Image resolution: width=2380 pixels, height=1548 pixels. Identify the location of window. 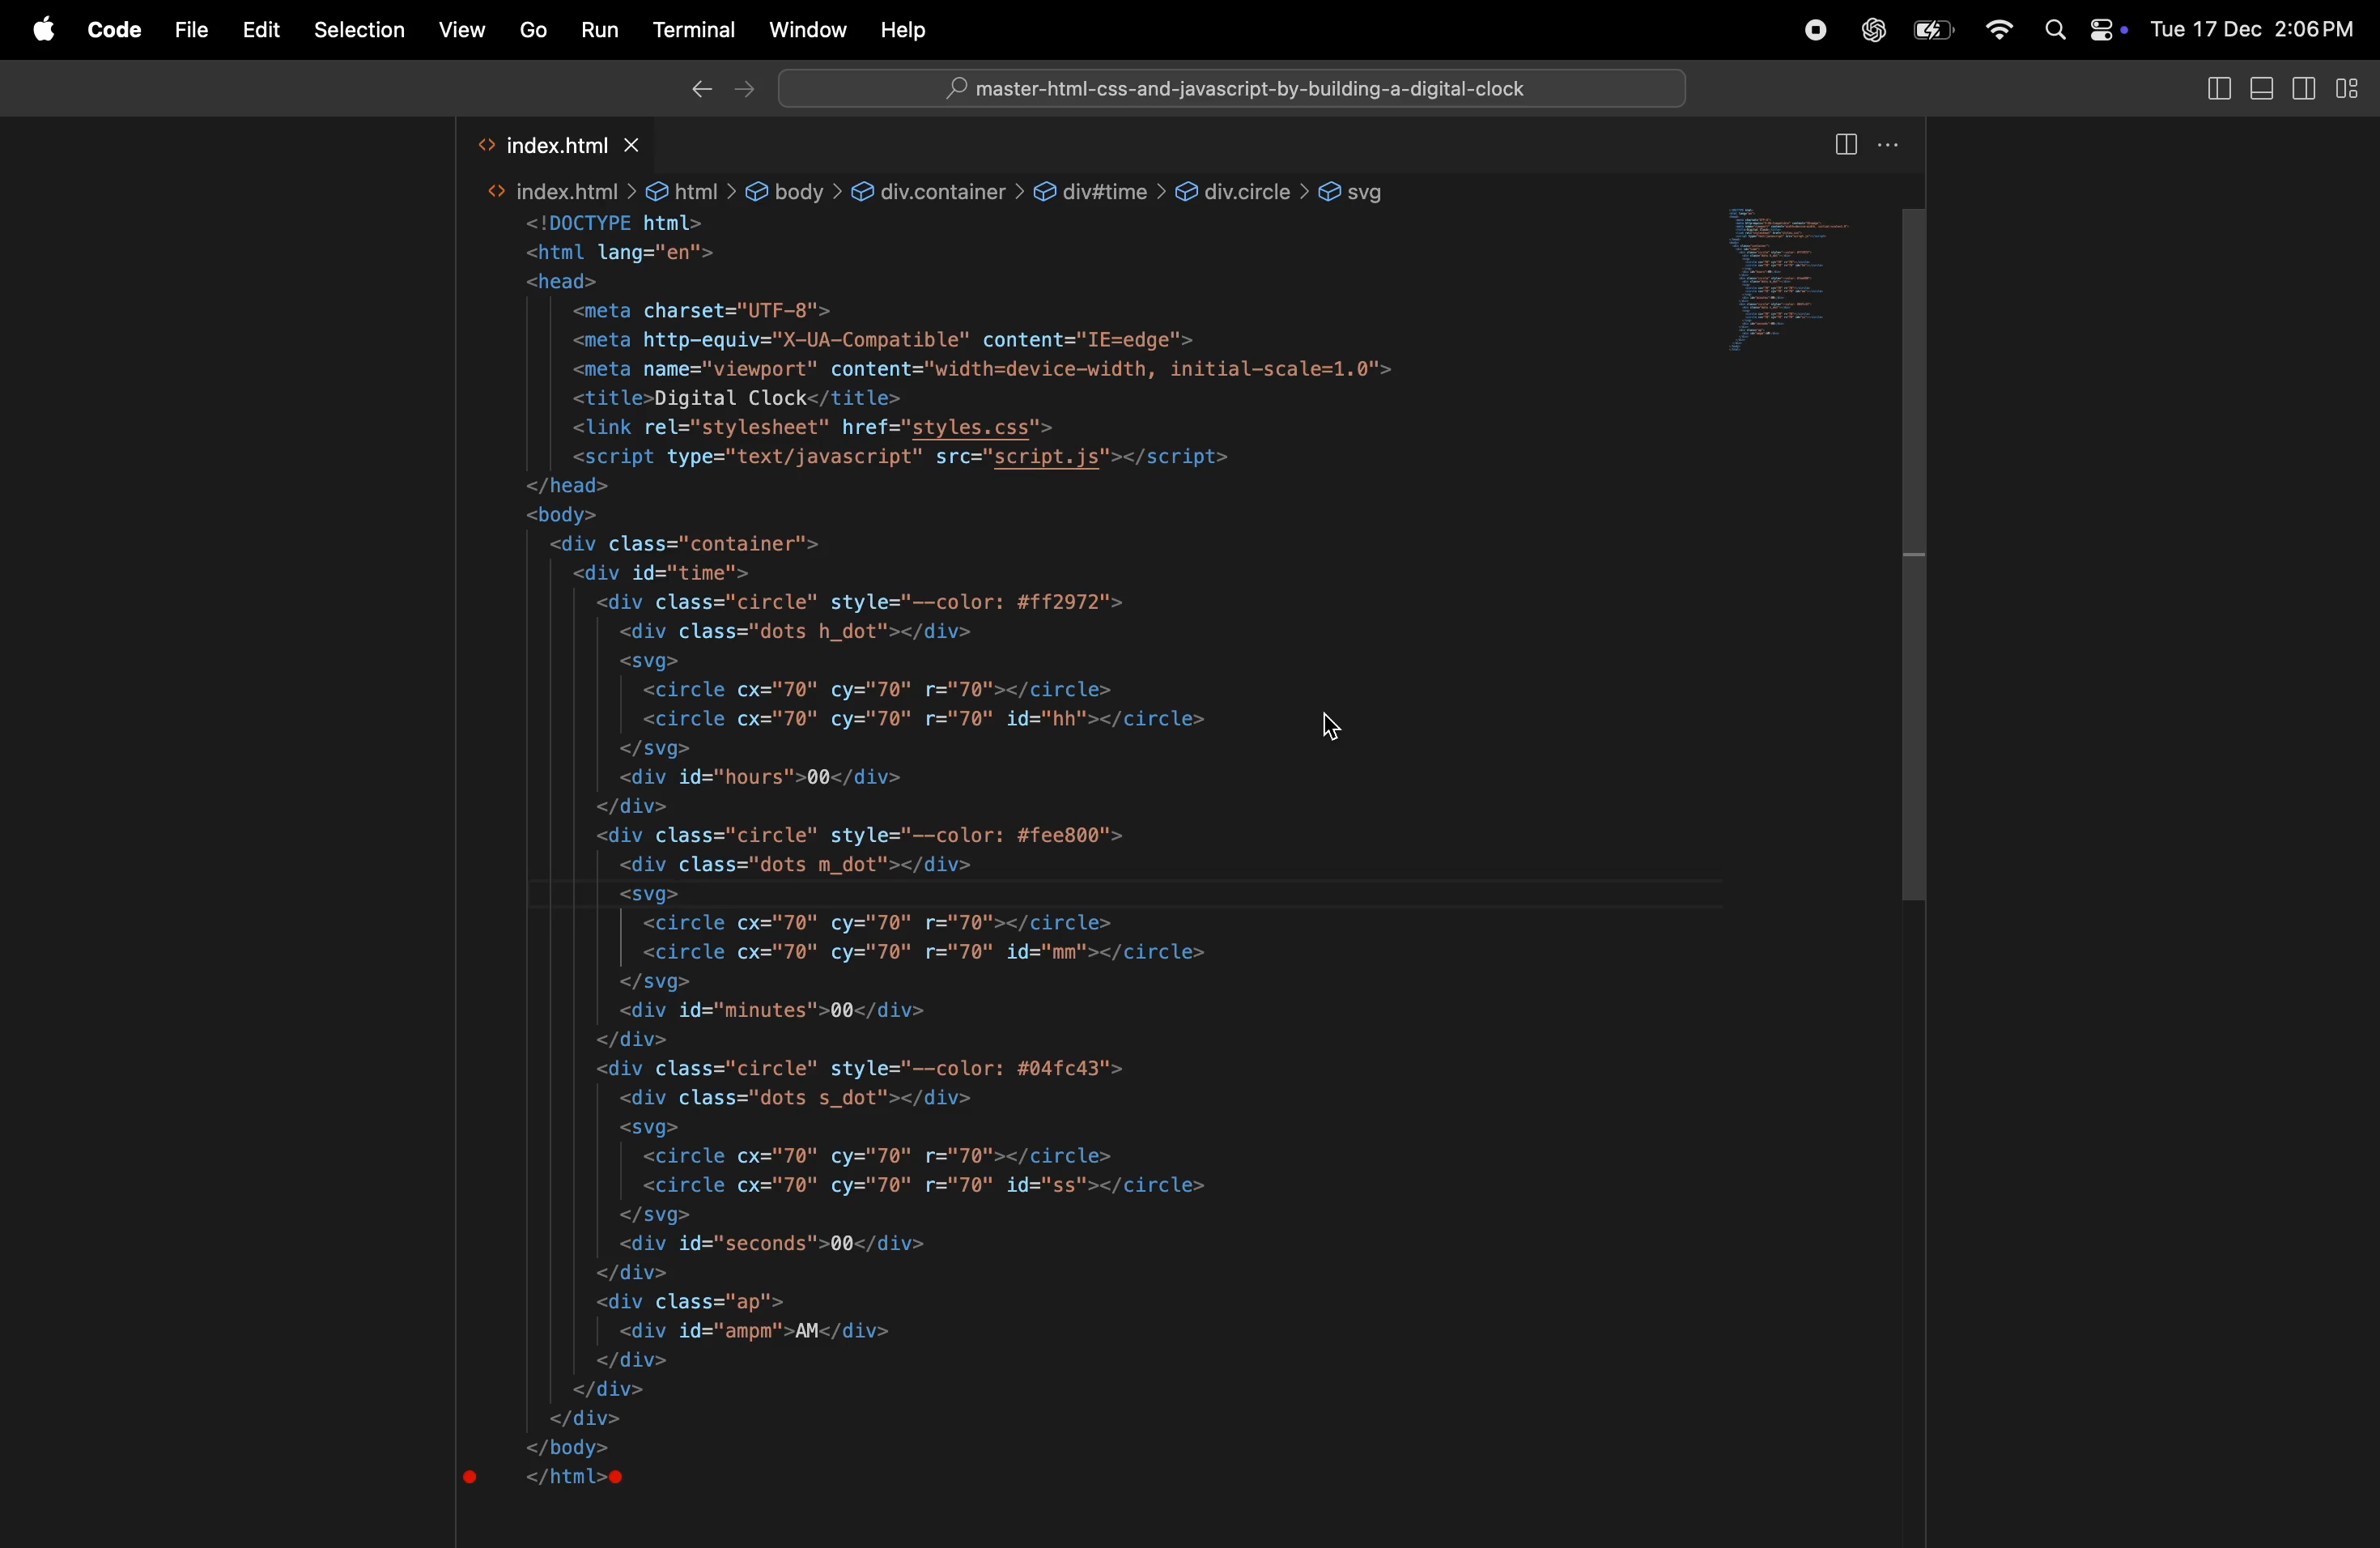
(808, 34).